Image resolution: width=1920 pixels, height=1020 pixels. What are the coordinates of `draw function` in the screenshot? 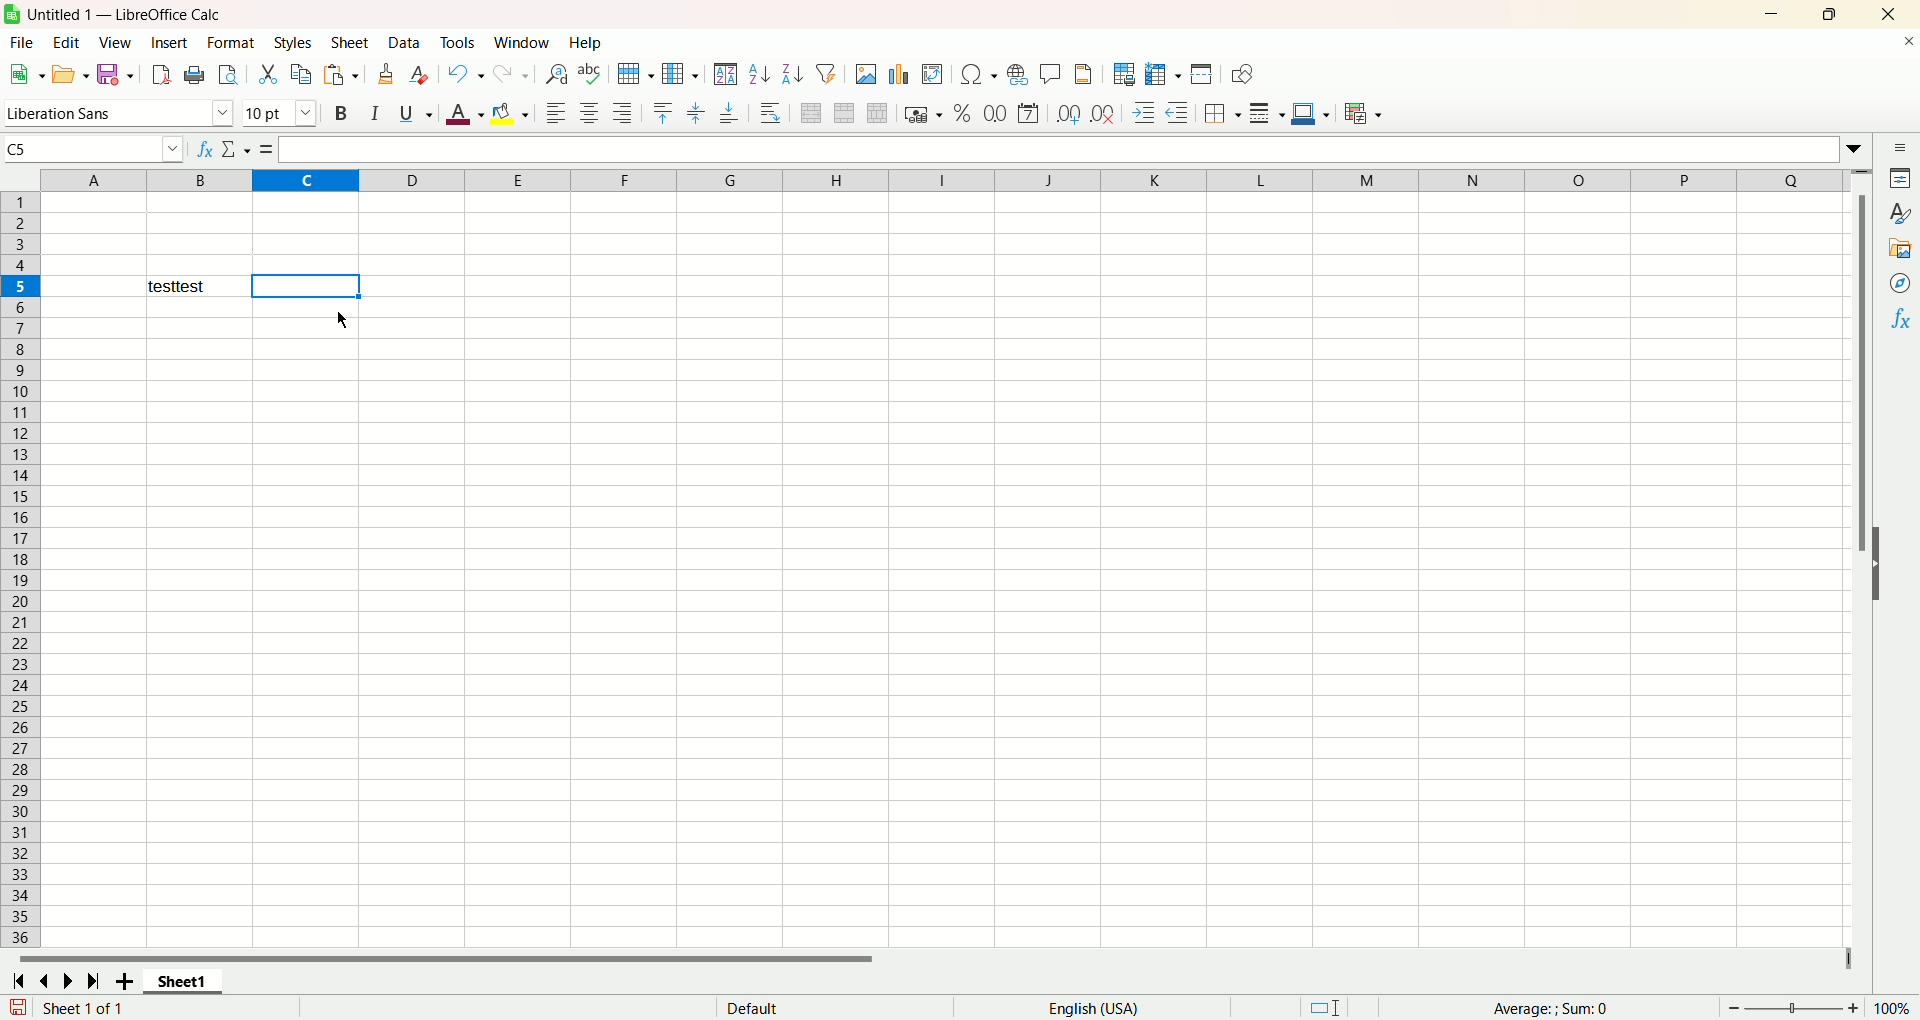 It's located at (1239, 74).